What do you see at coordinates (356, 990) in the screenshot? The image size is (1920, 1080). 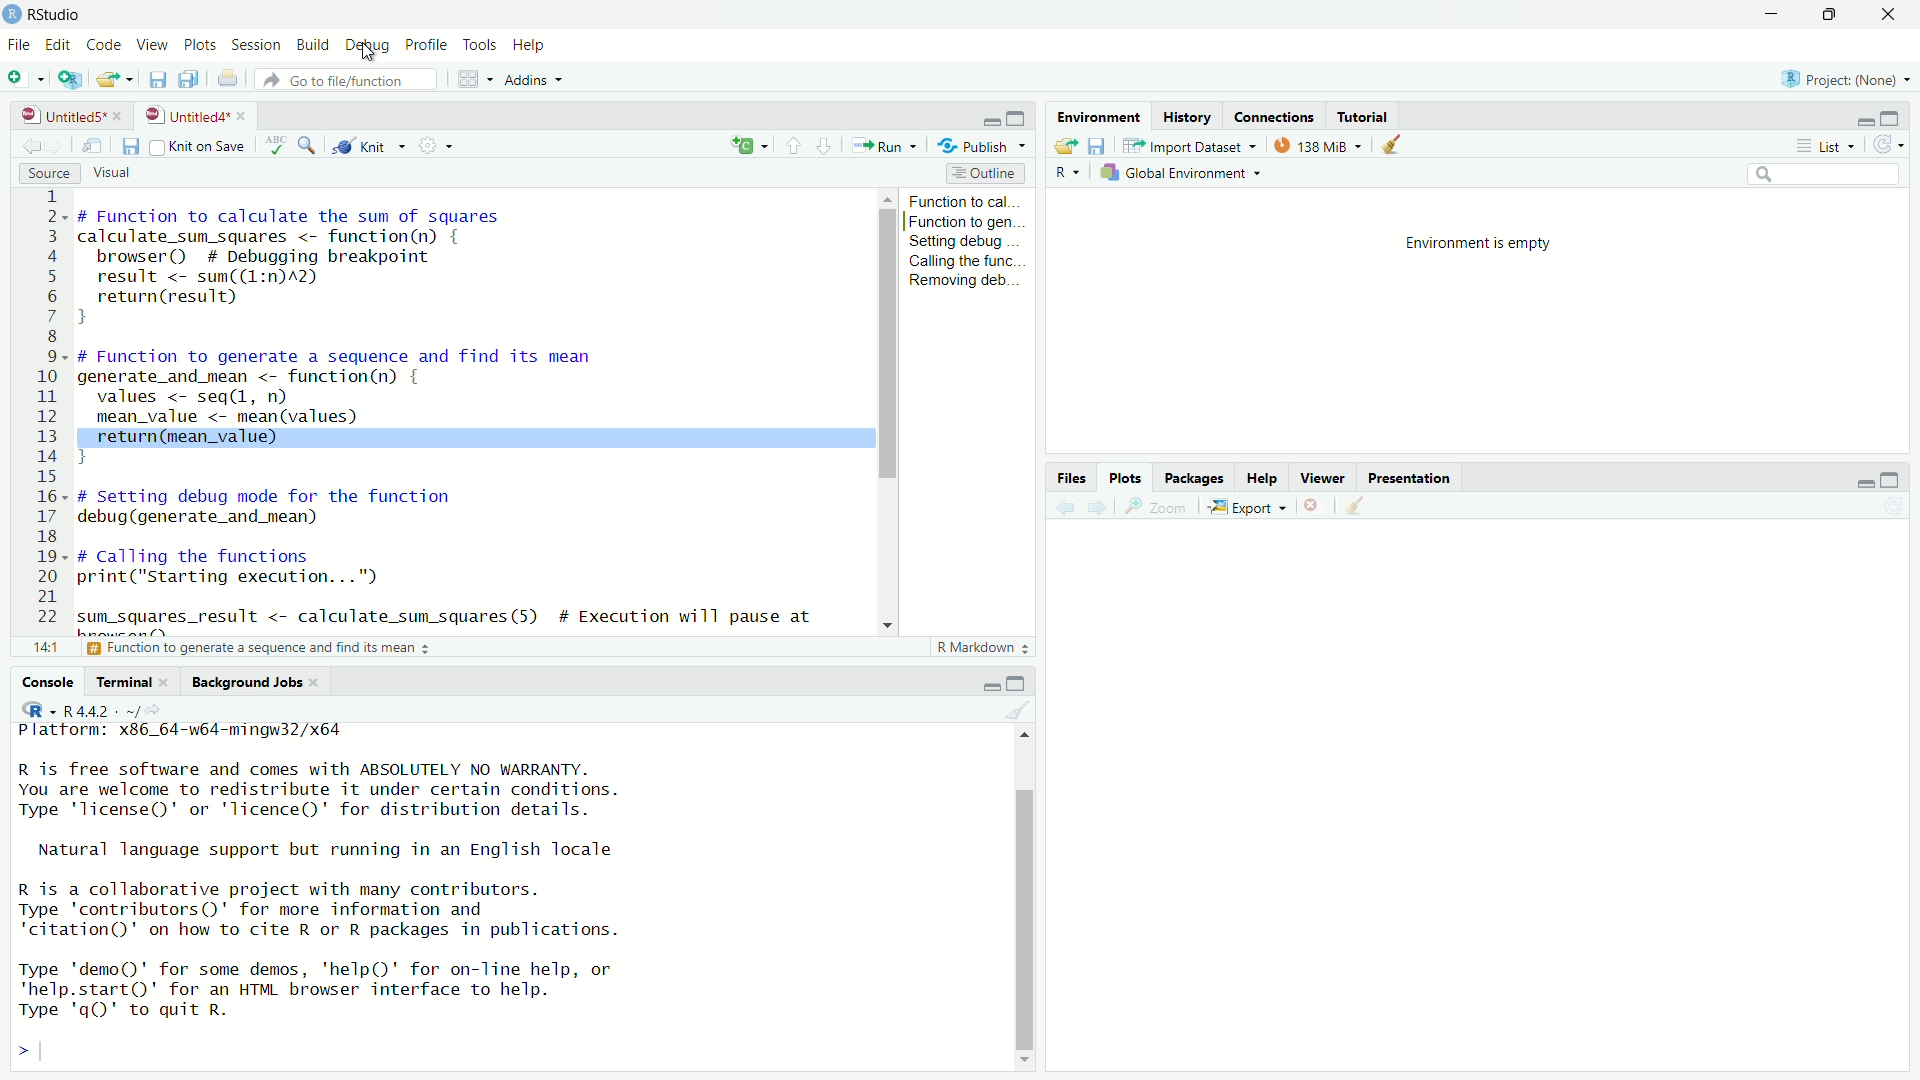 I see `Type 'demo()' for some demos, 'help()' for on-line help, or
'help.start()' for an HTML browser interface to help.
Type 'qgQ' to quit R.` at bounding box center [356, 990].